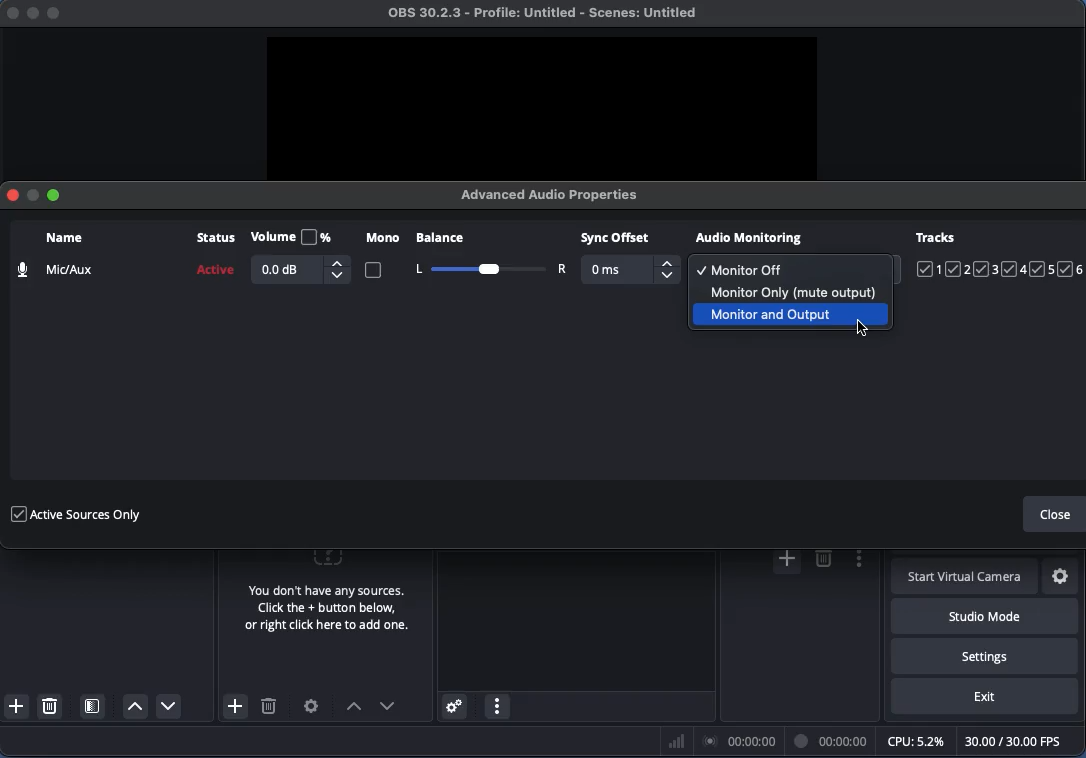 The image size is (1086, 758). I want to click on Delete, so click(52, 705).